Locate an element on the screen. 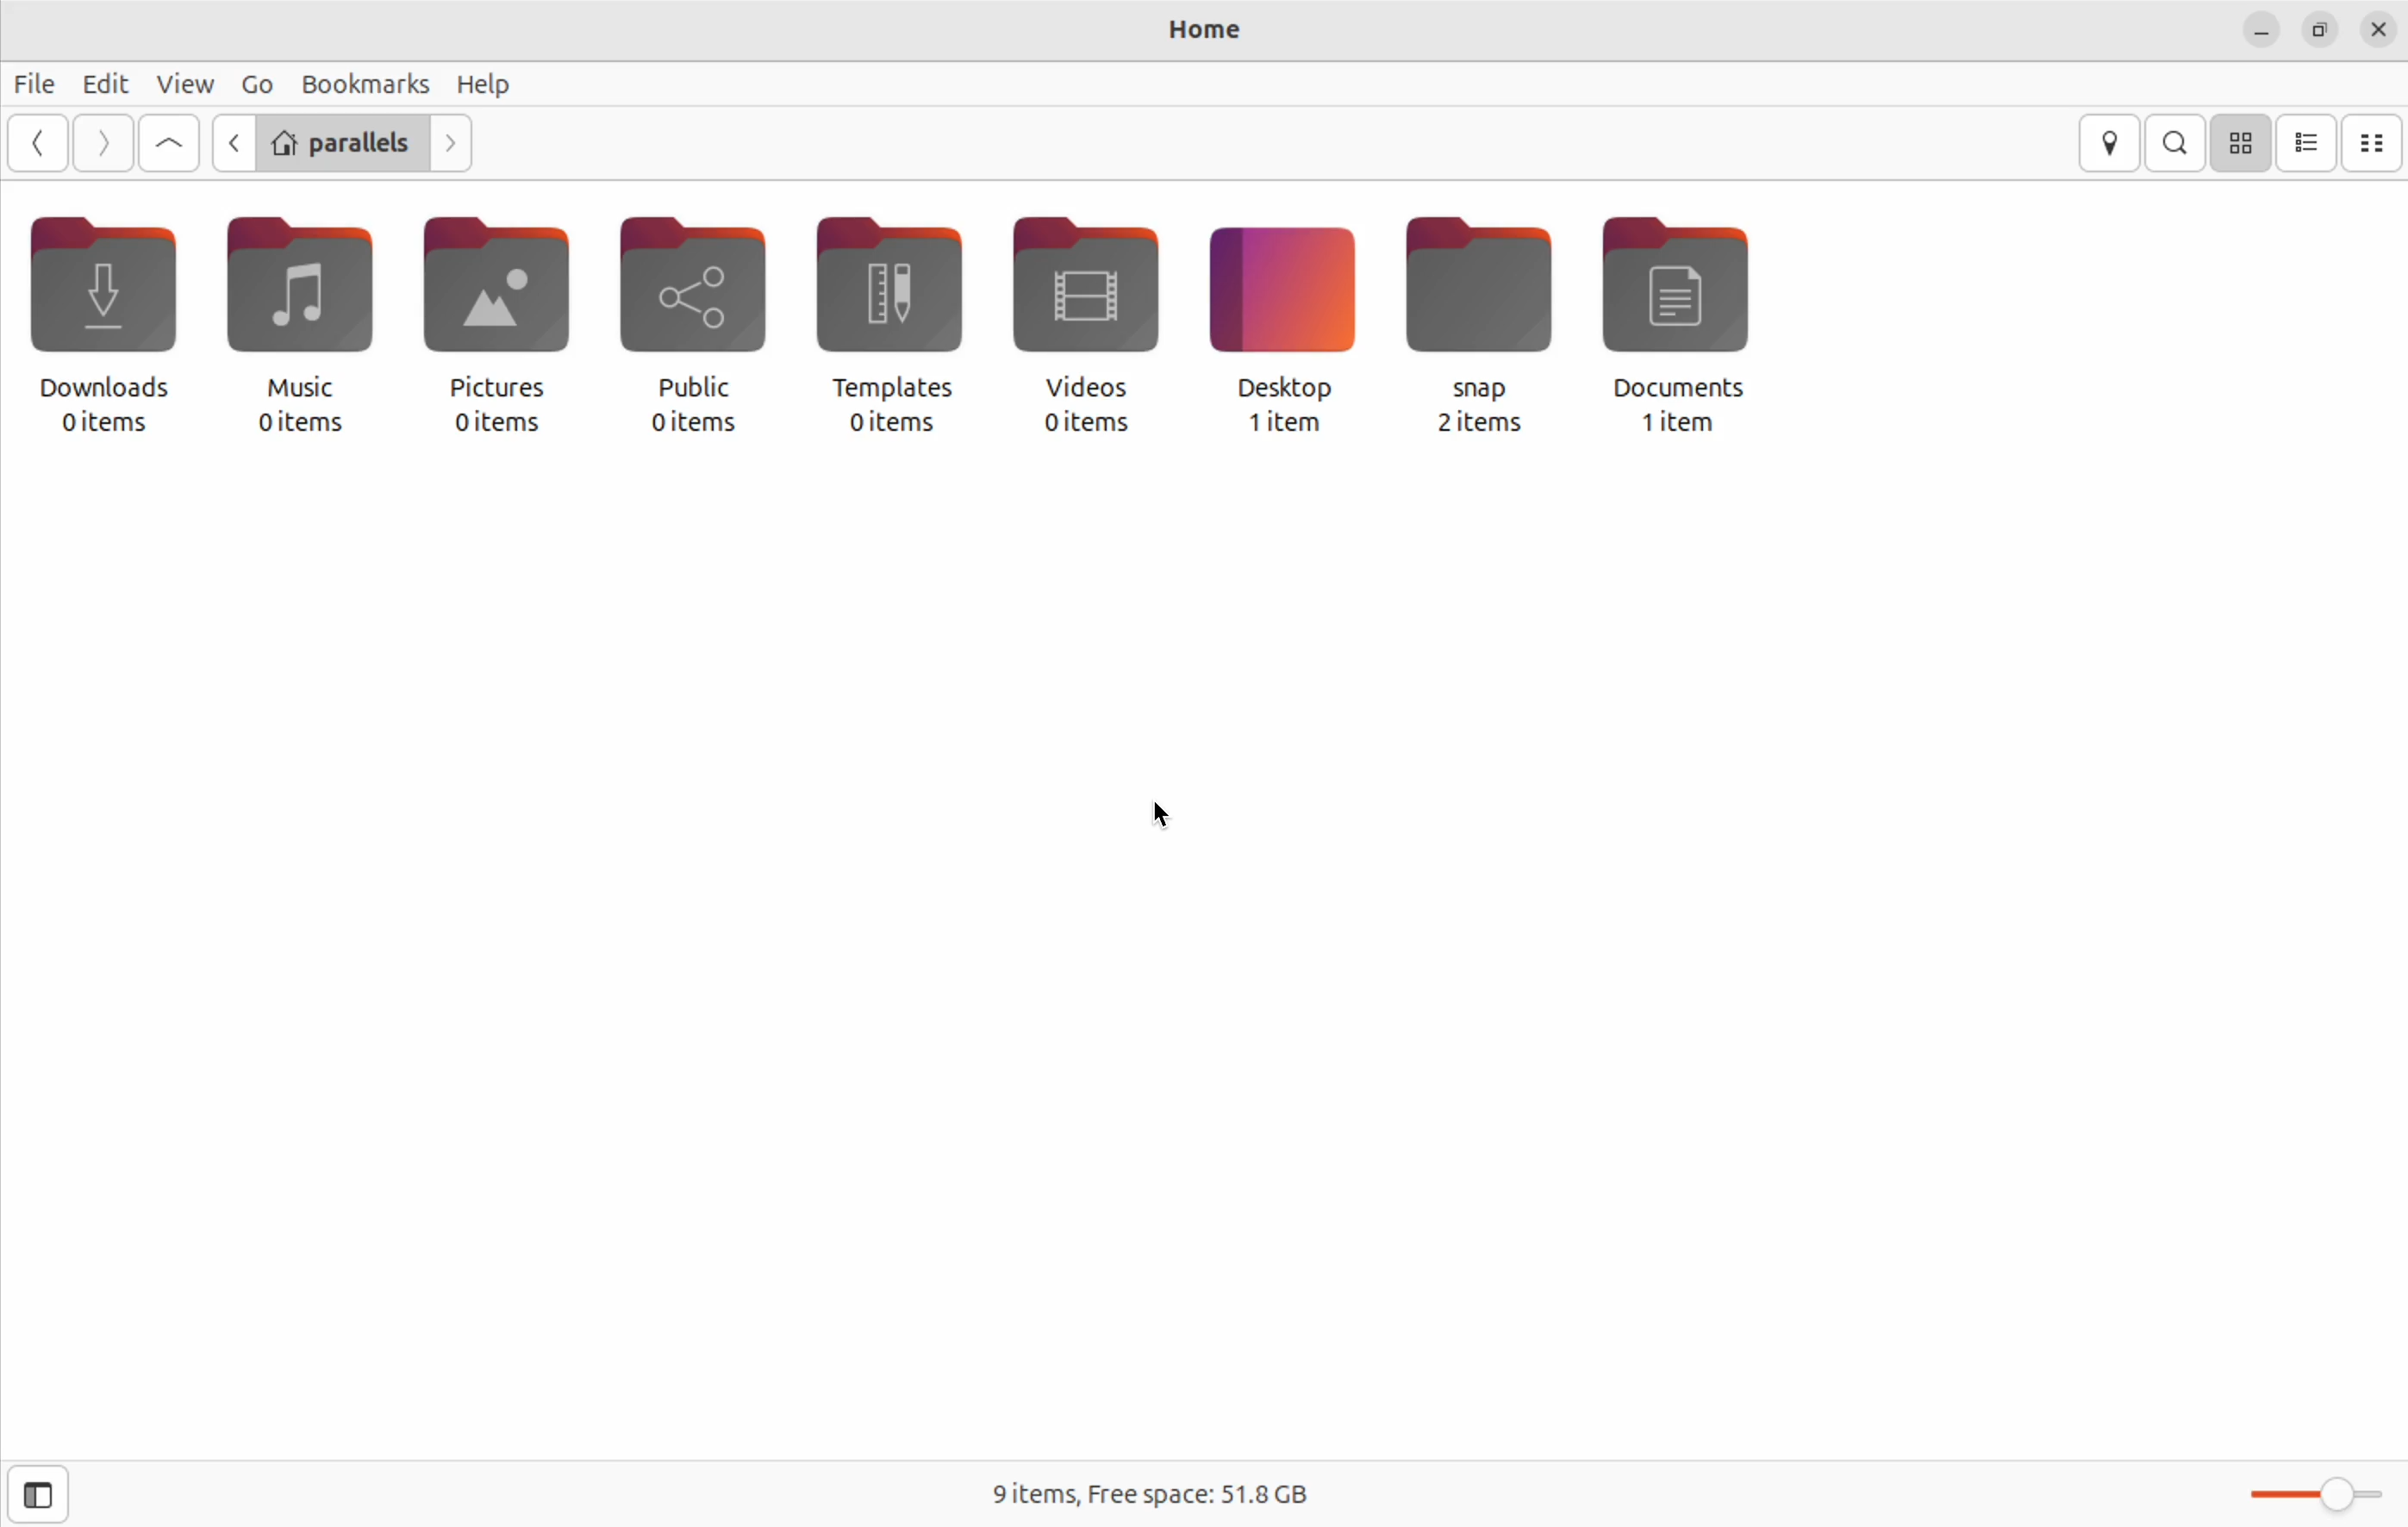  minimize is located at coordinates (2255, 31).